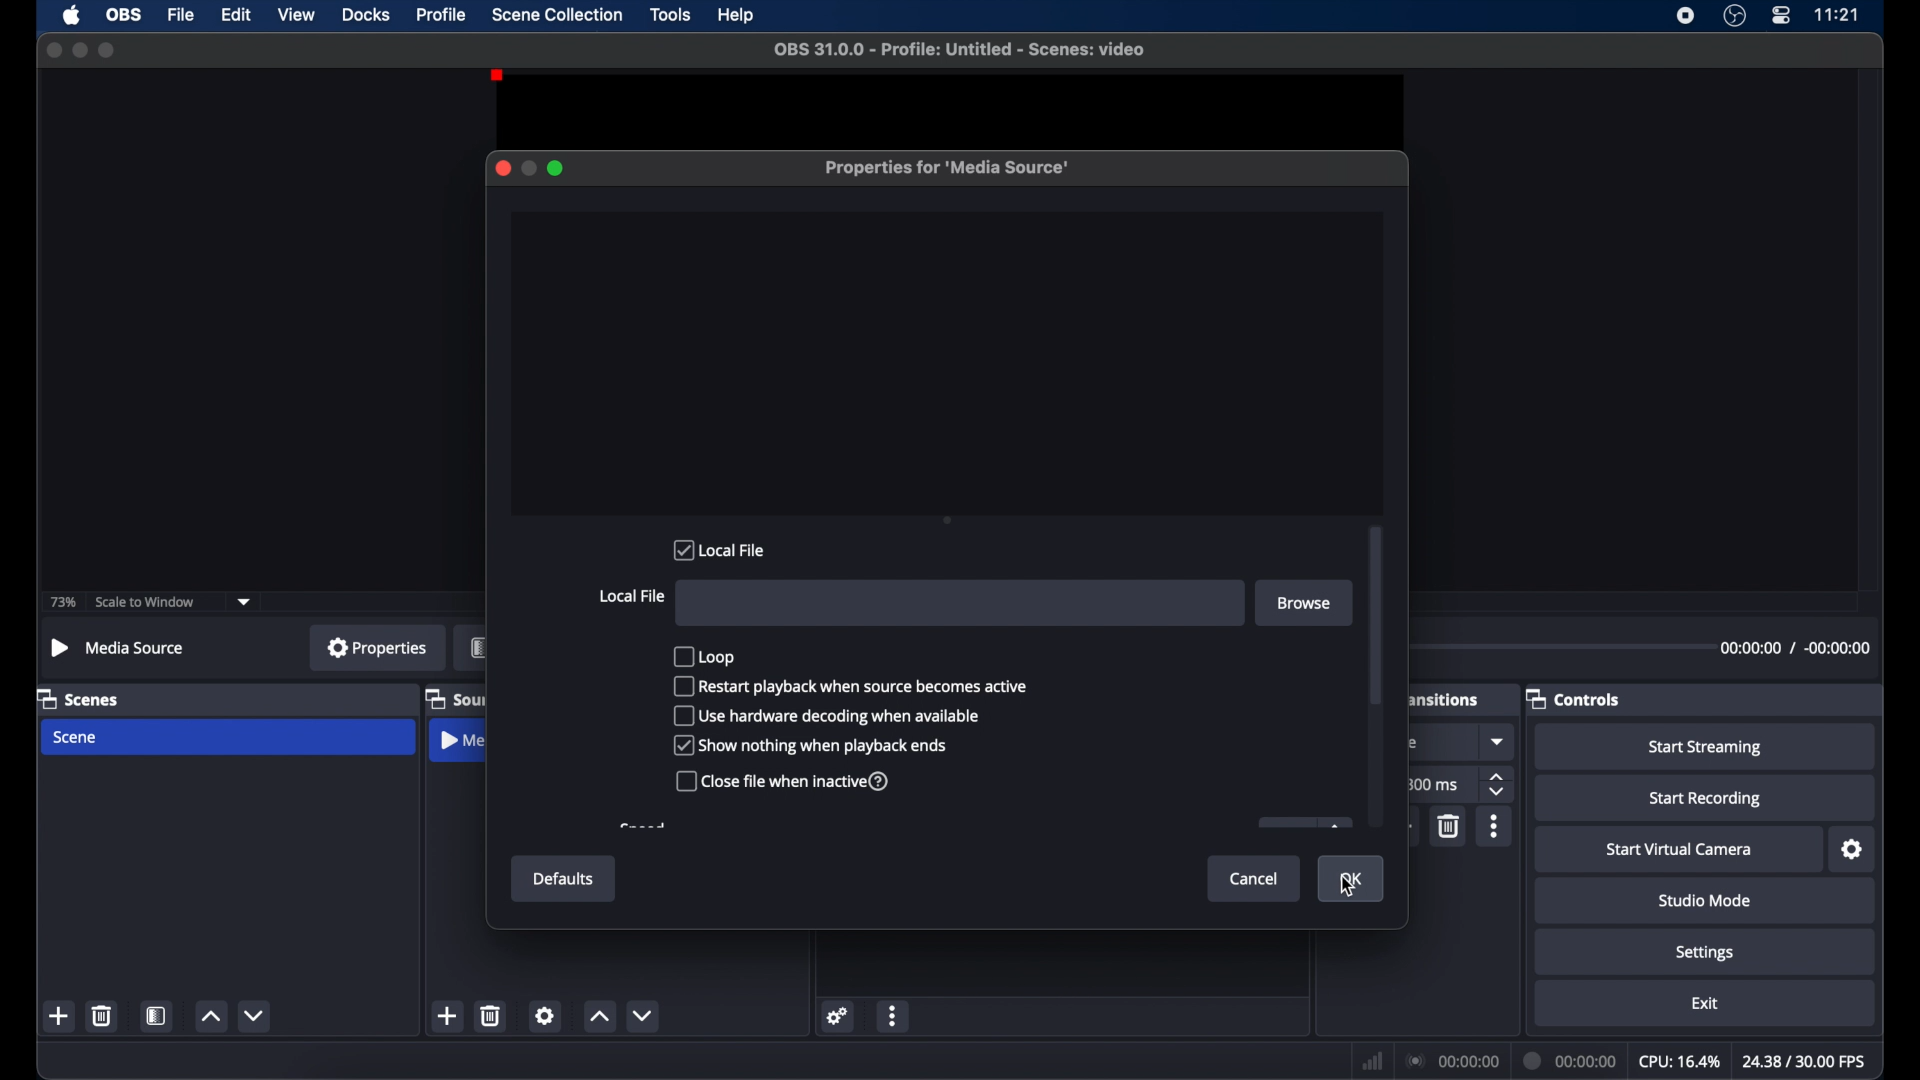  Describe the element at coordinates (367, 15) in the screenshot. I see `docks` at that location.